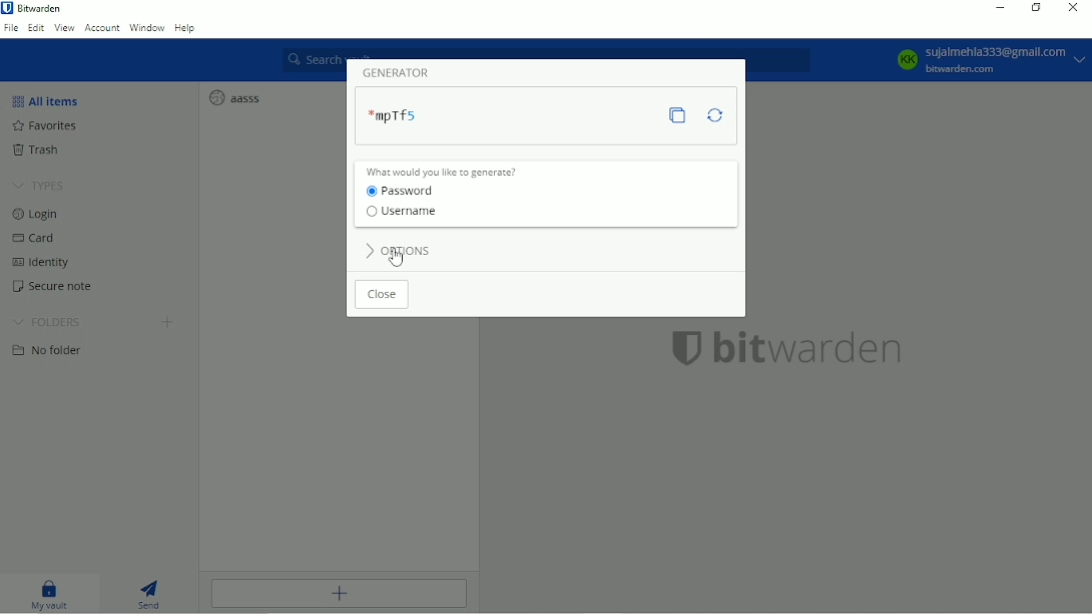 This screenshot has height=614, width=1092. I want to click on Restore down, so click(1037, 7).